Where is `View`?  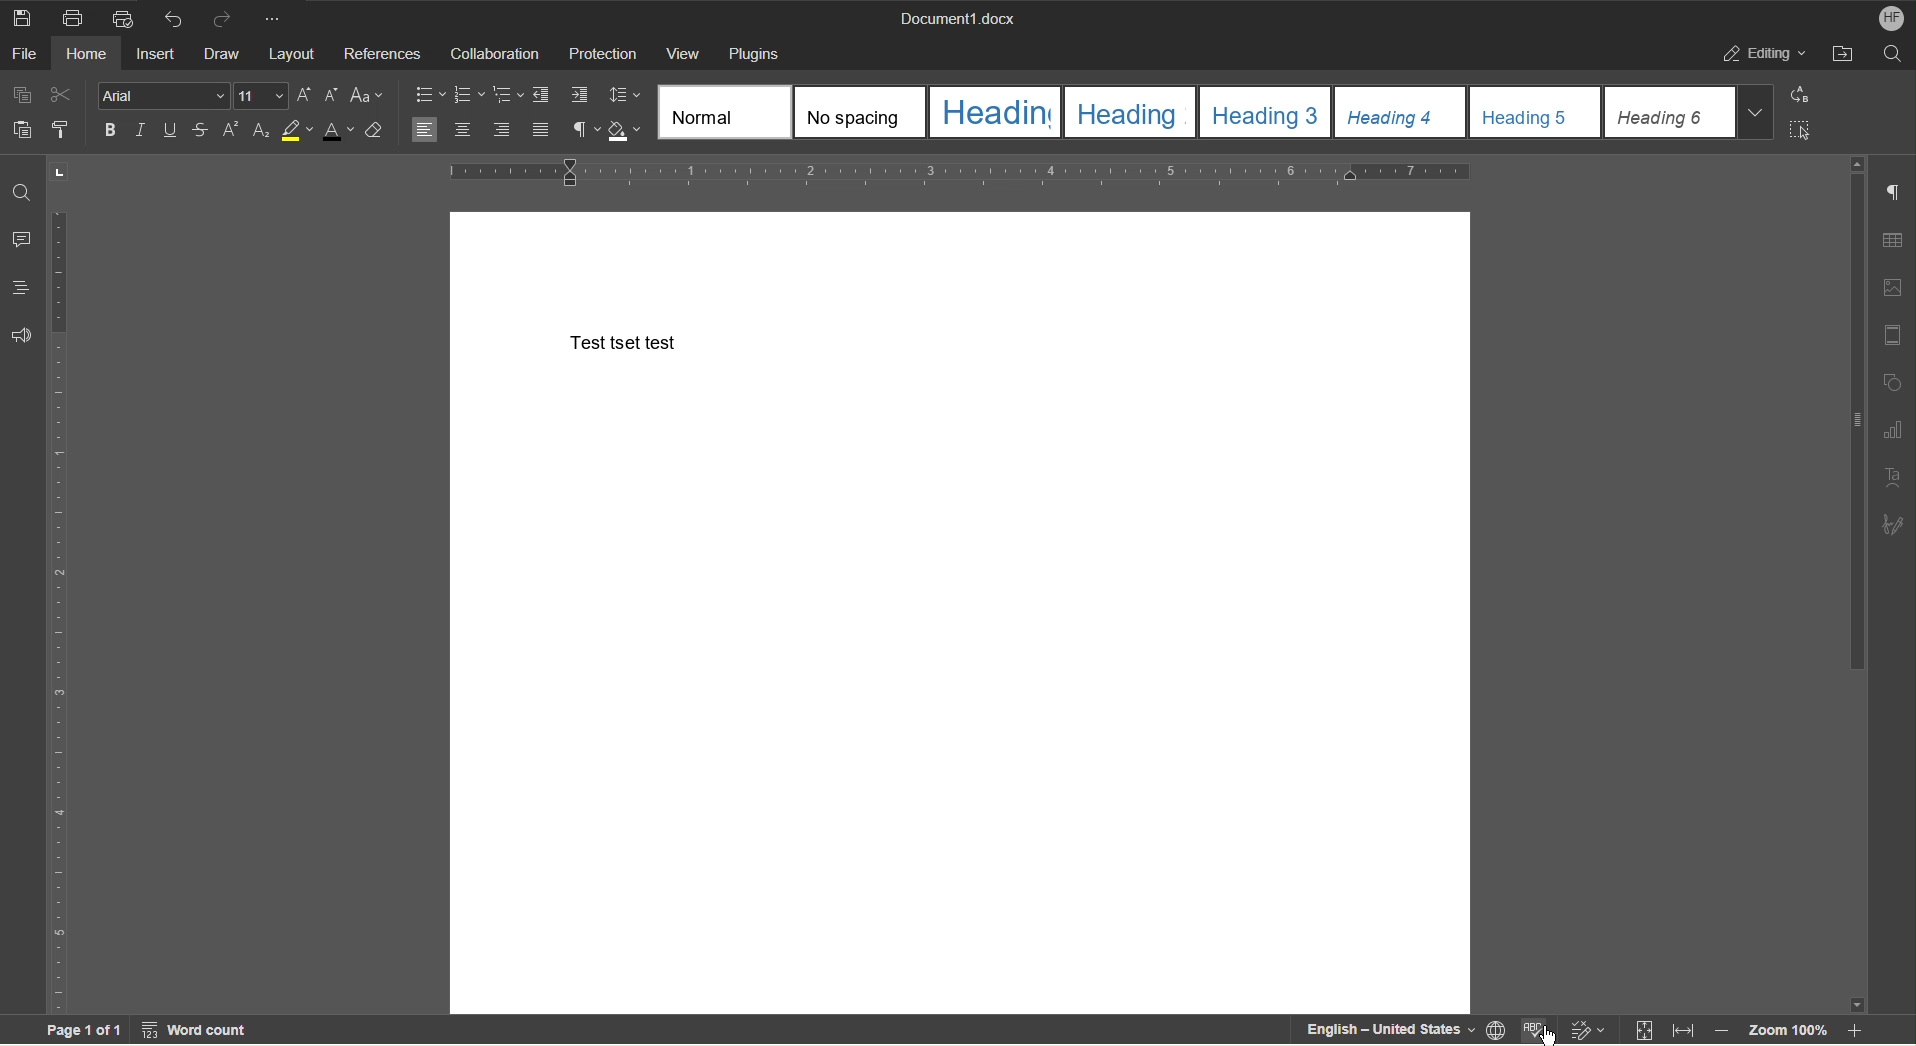
View is located at coordinates (683, 54).